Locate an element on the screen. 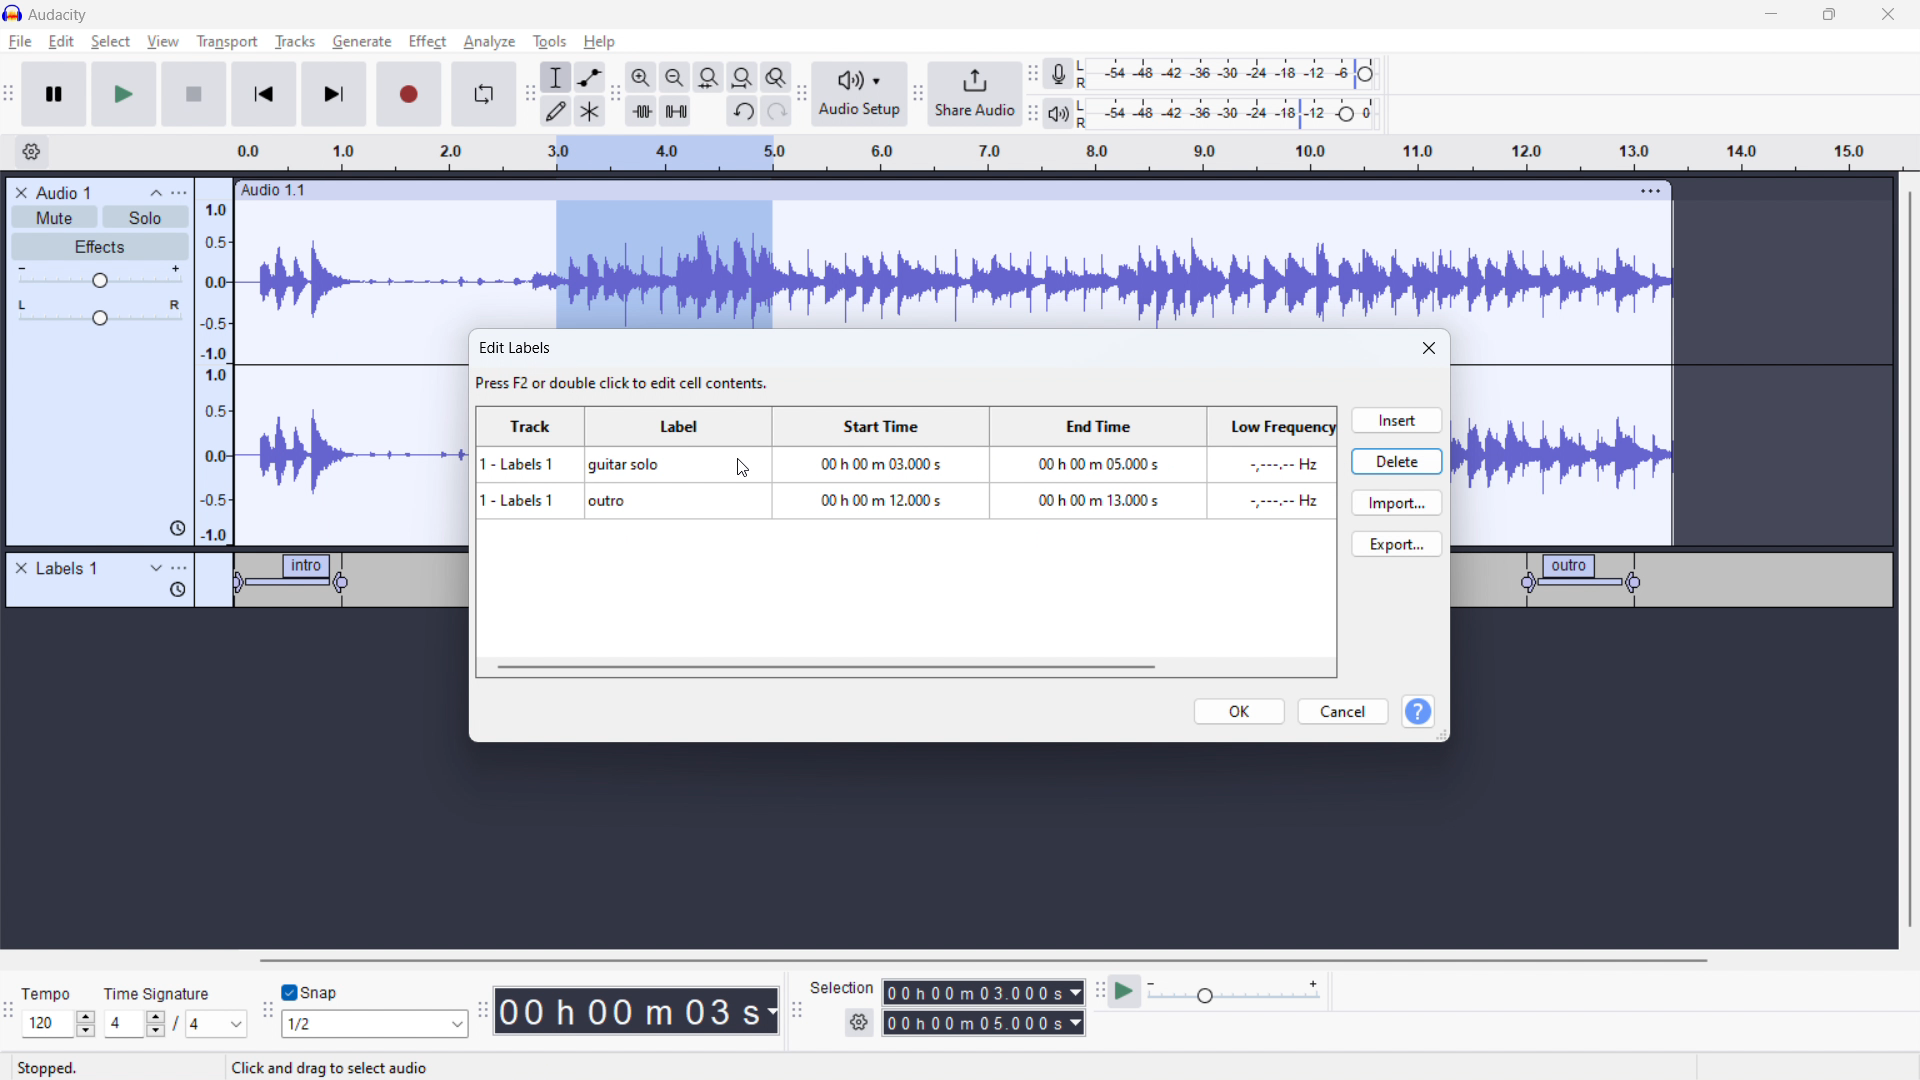  Audacity is located at coordinates (62, 15).